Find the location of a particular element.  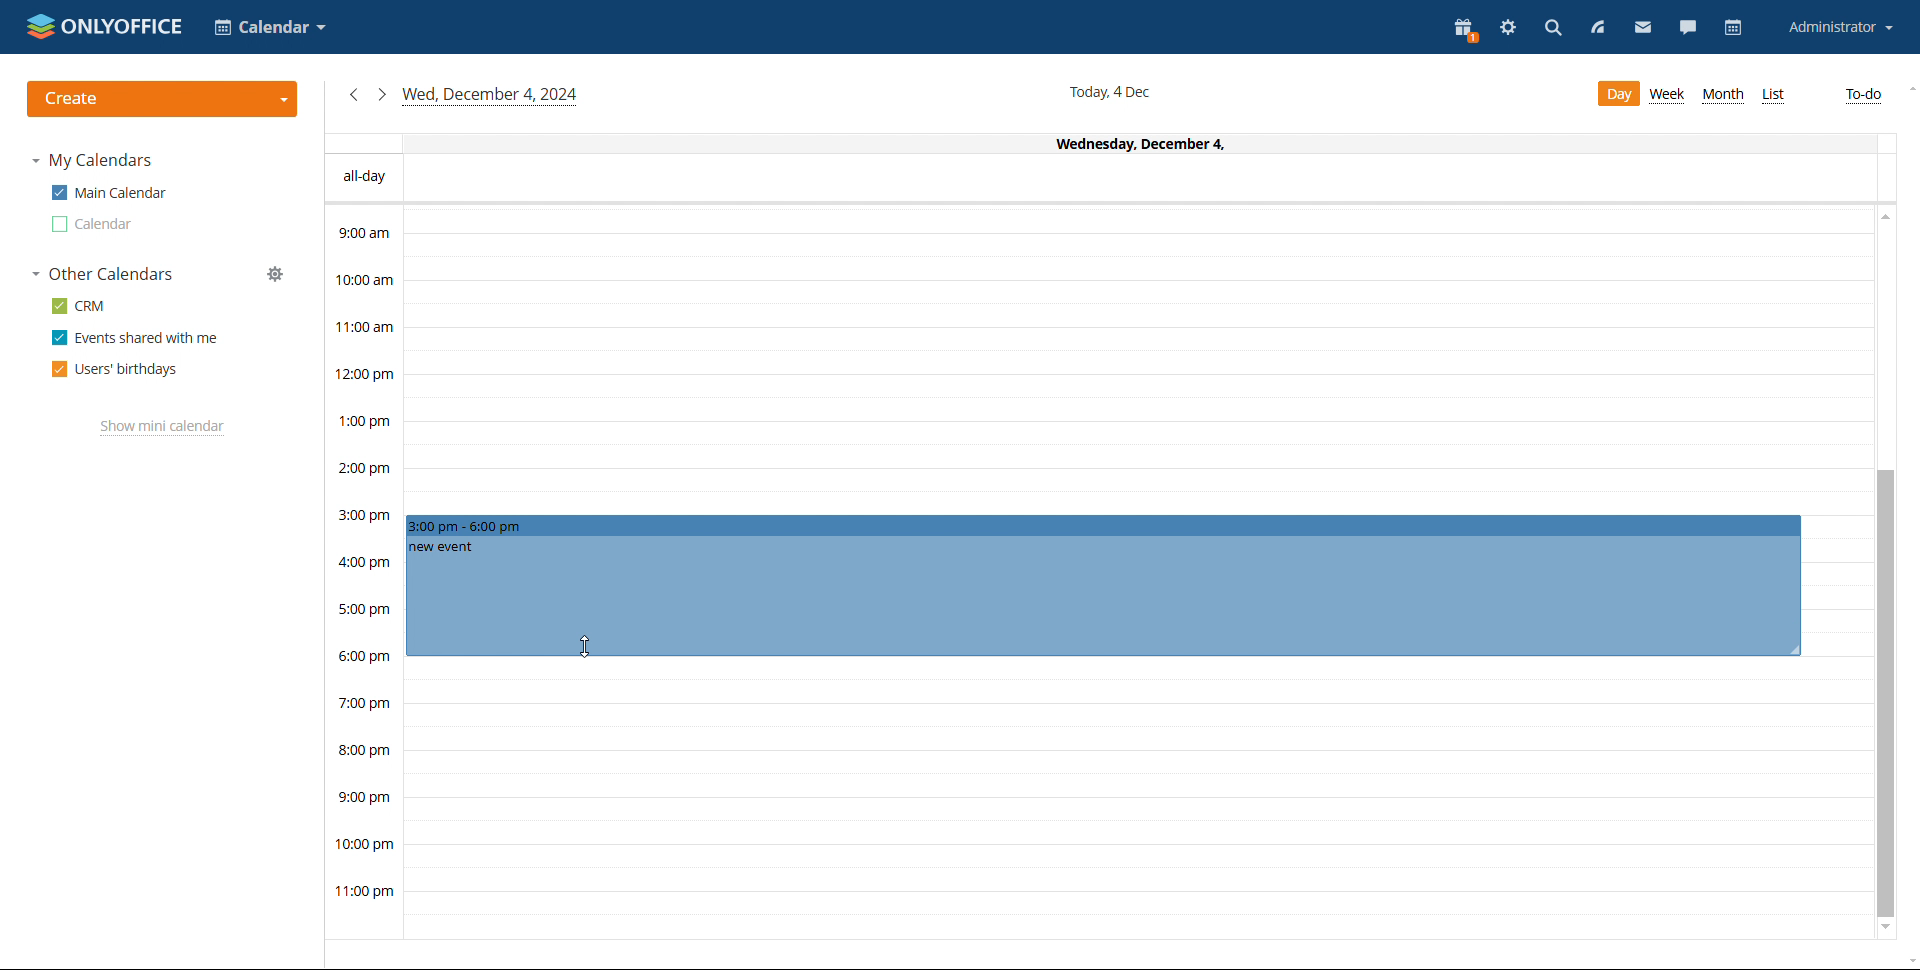

users' birthdays is located at coordinates (115, 369).